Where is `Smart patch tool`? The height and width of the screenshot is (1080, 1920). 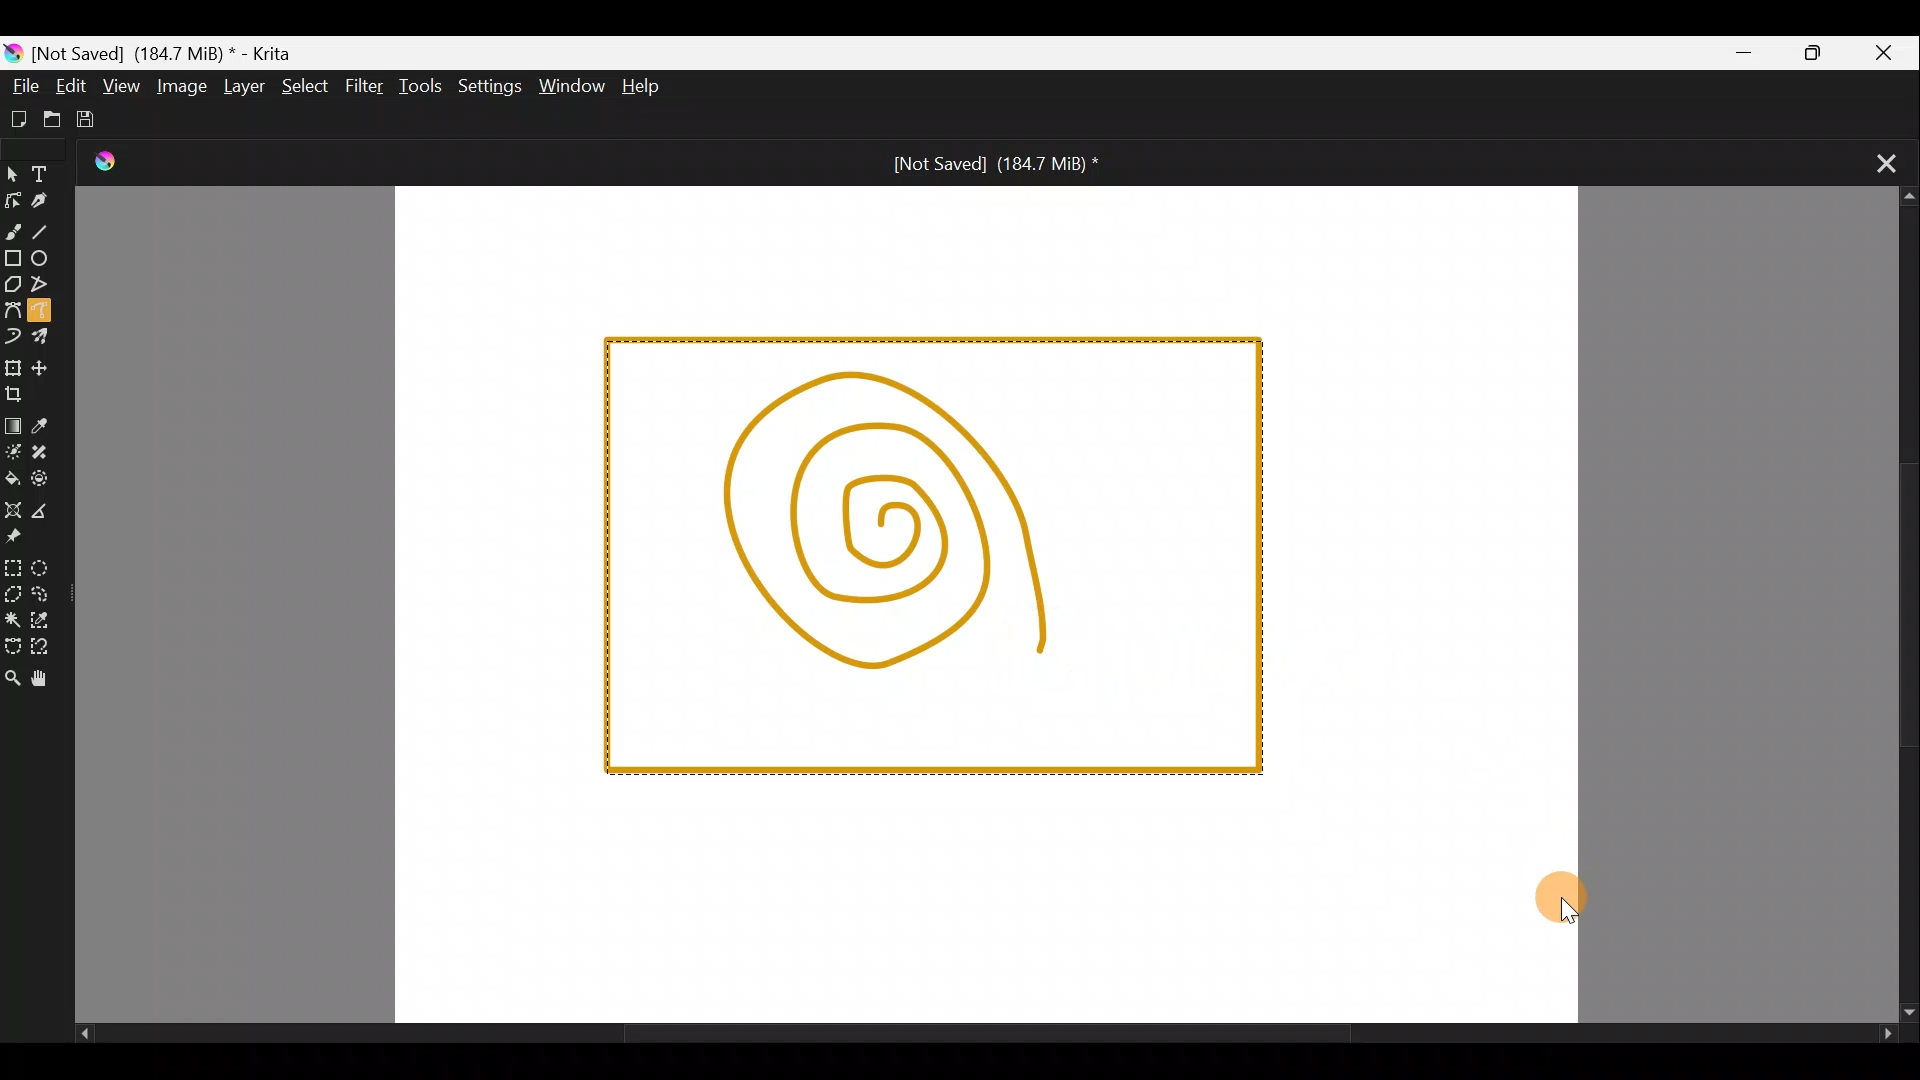 Smart patch tool is located at coordinates (44, 452).